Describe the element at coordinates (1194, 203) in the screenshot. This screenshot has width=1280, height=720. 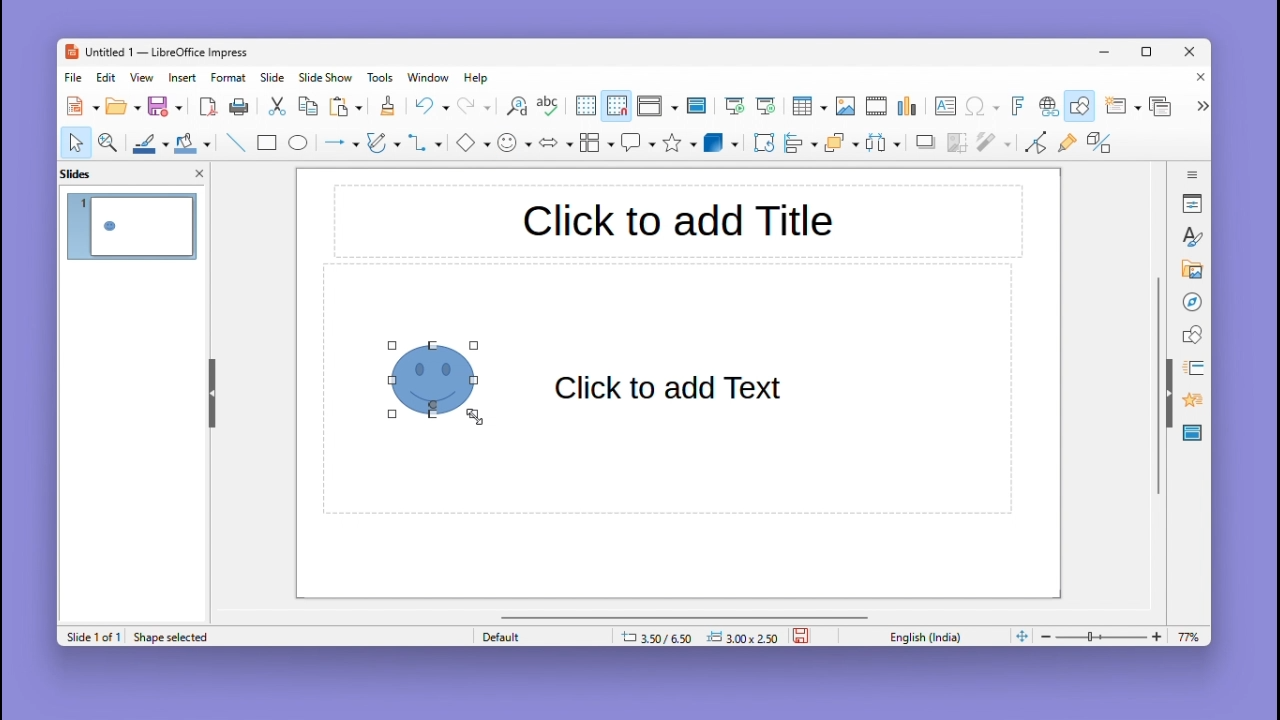
I see `Properties` at that location.